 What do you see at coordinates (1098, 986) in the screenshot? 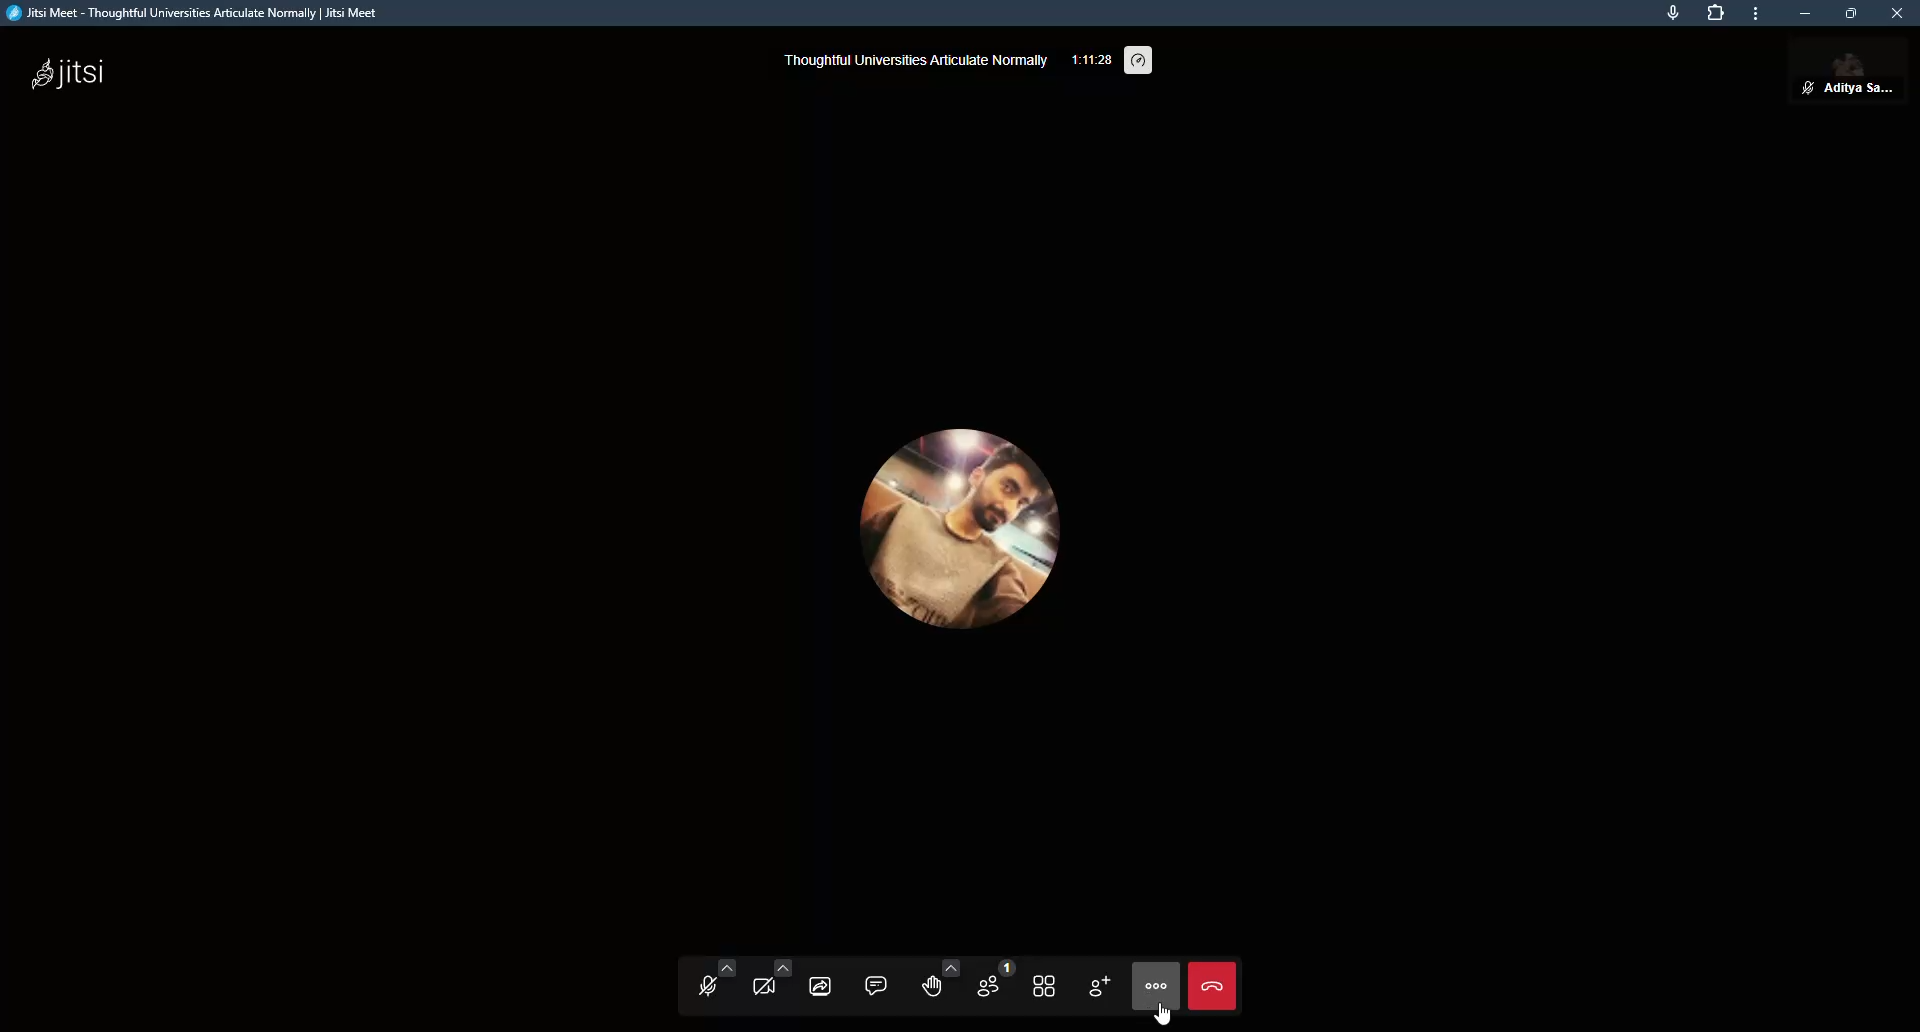
I see `invite people` at bounding box center [1098, 986].